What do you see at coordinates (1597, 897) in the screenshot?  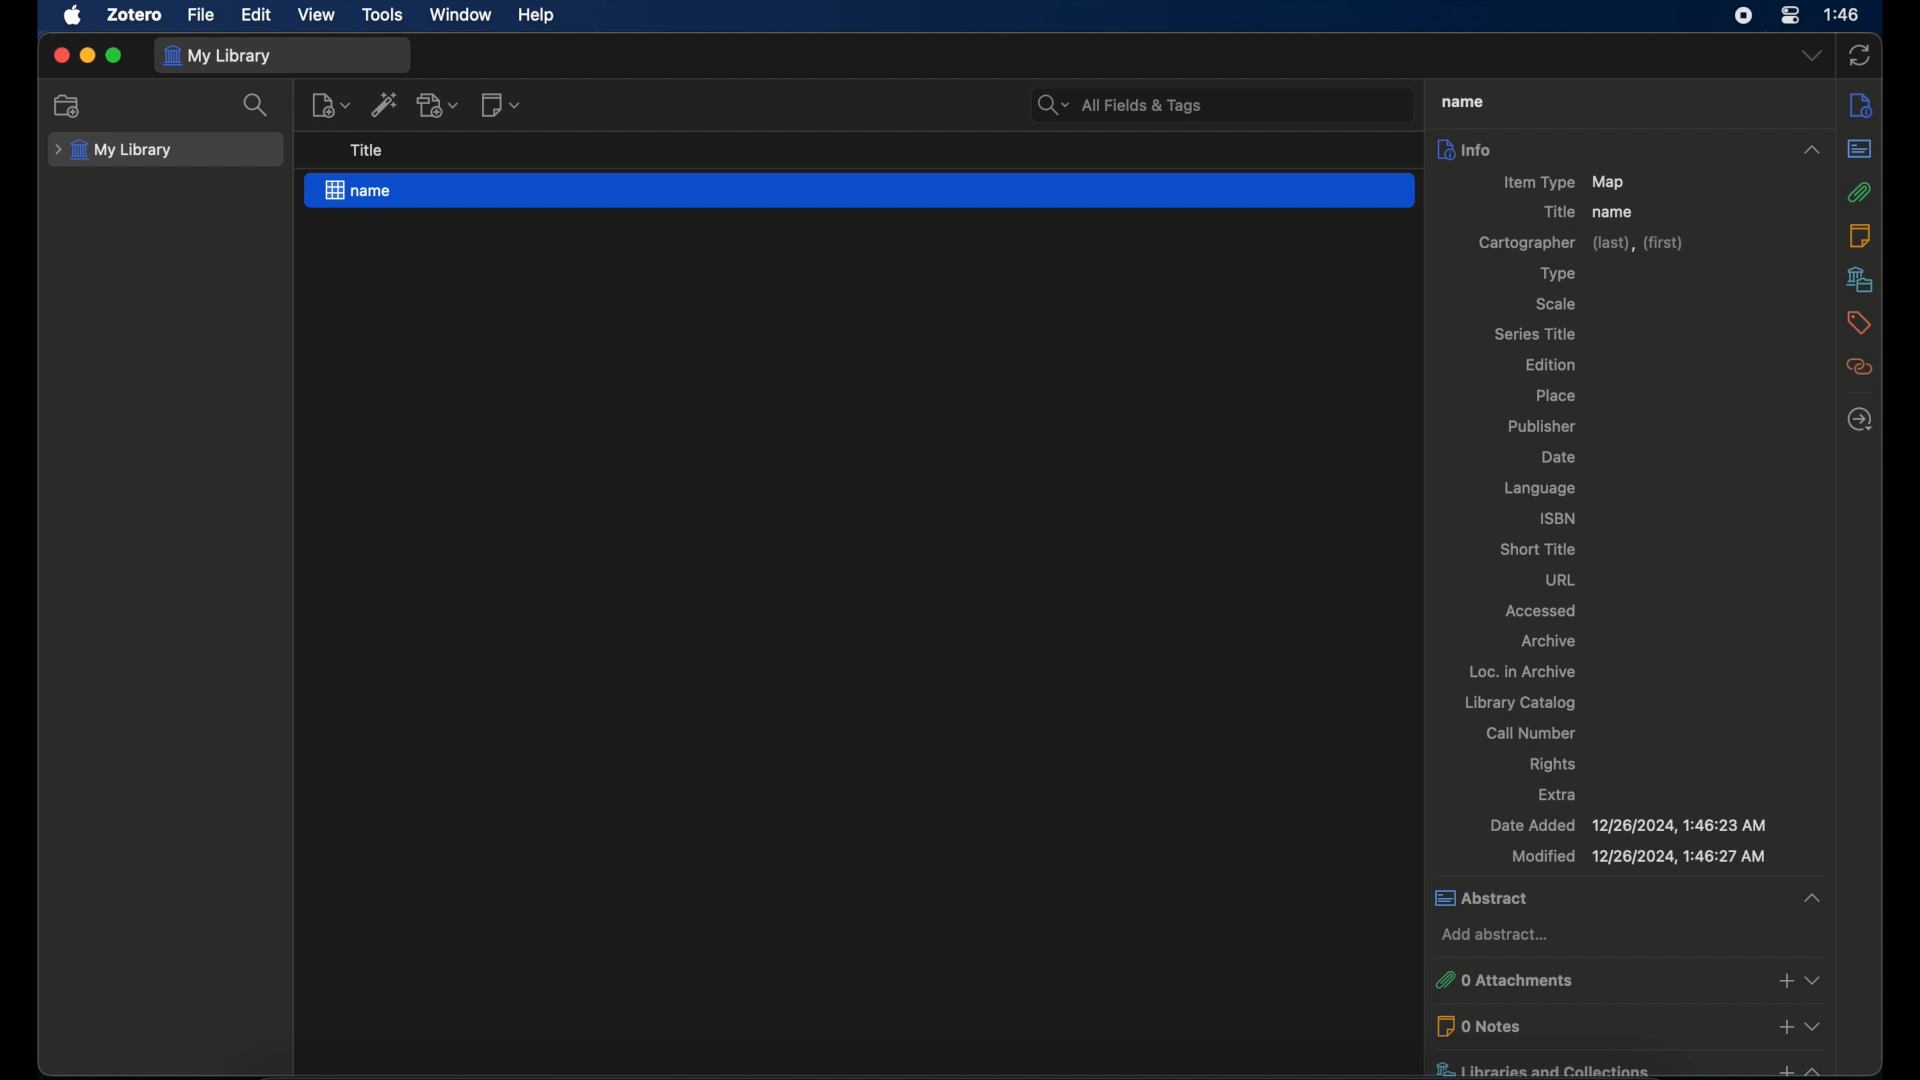 I see `abstract` at bounding box center [1597, 897].